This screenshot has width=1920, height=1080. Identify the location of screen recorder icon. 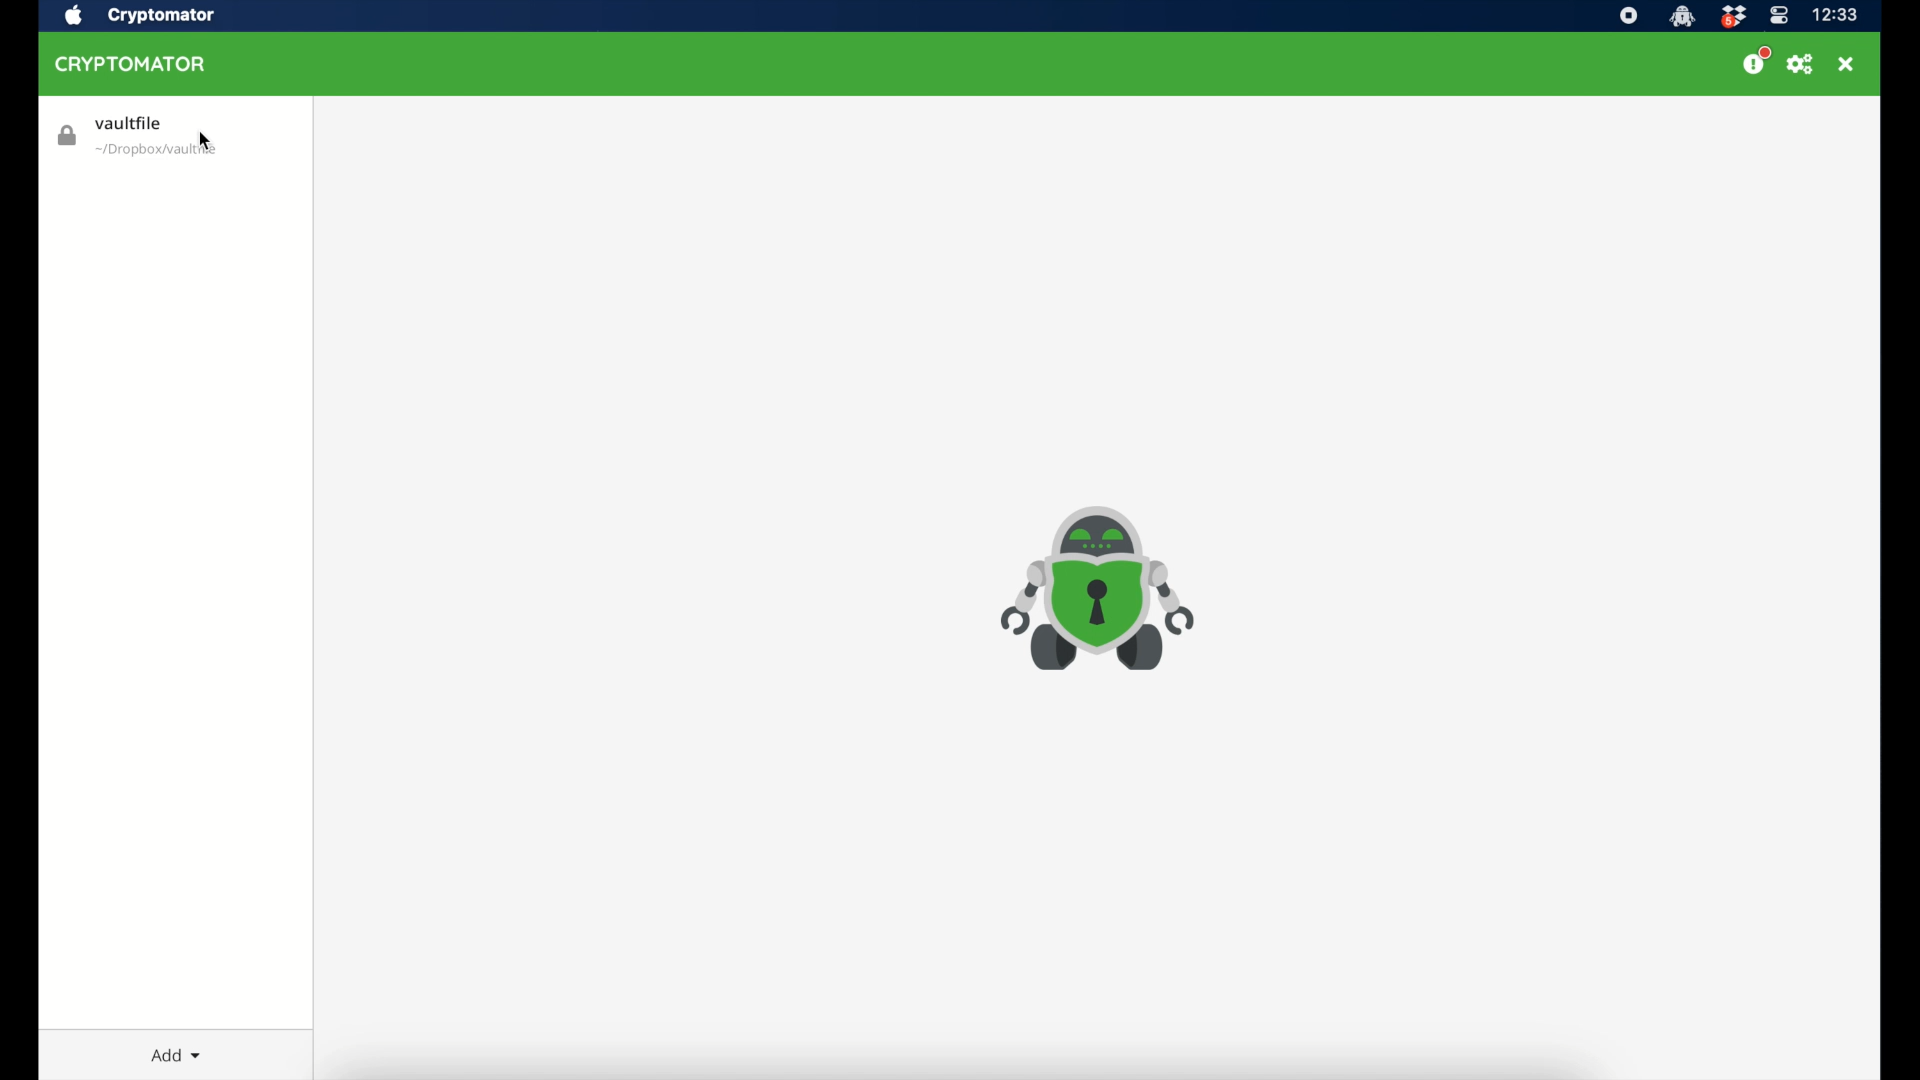
(1630, 15).